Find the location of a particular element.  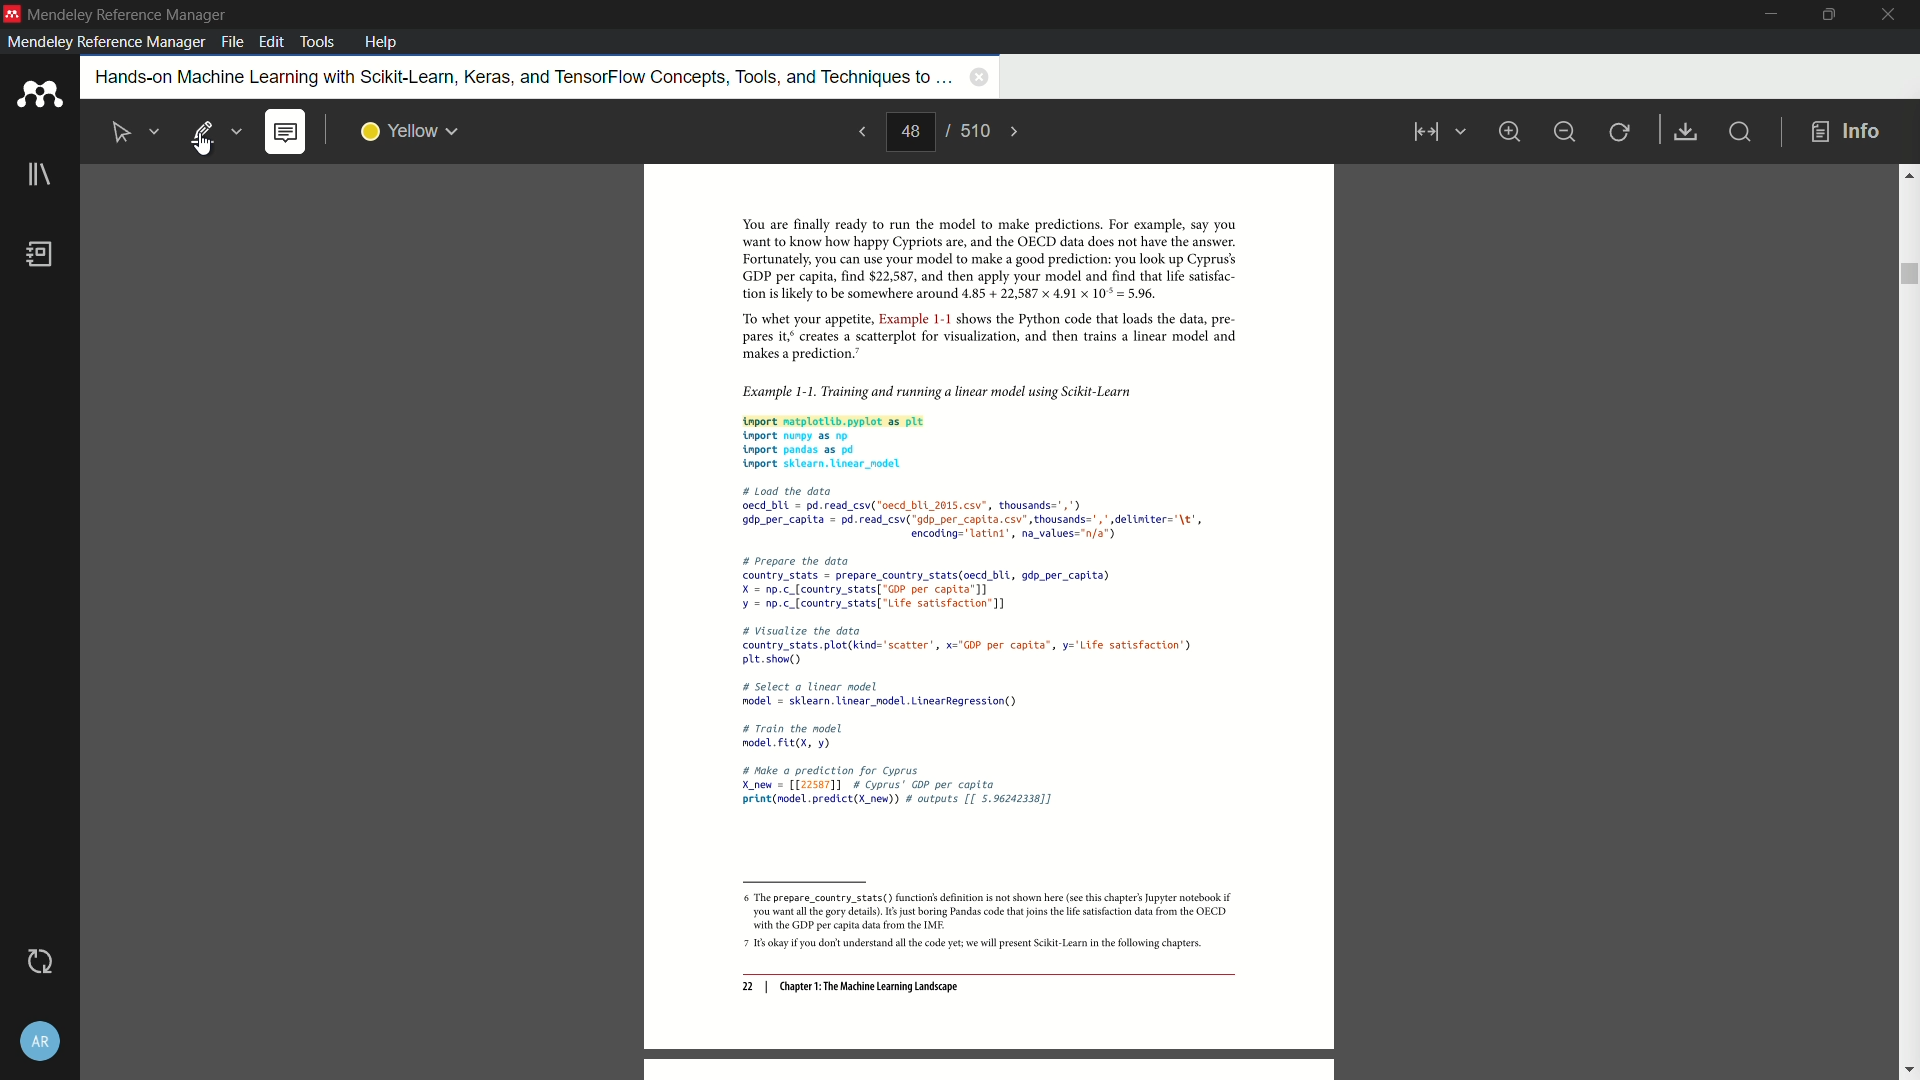

sync is located at coordinates (41, 961).